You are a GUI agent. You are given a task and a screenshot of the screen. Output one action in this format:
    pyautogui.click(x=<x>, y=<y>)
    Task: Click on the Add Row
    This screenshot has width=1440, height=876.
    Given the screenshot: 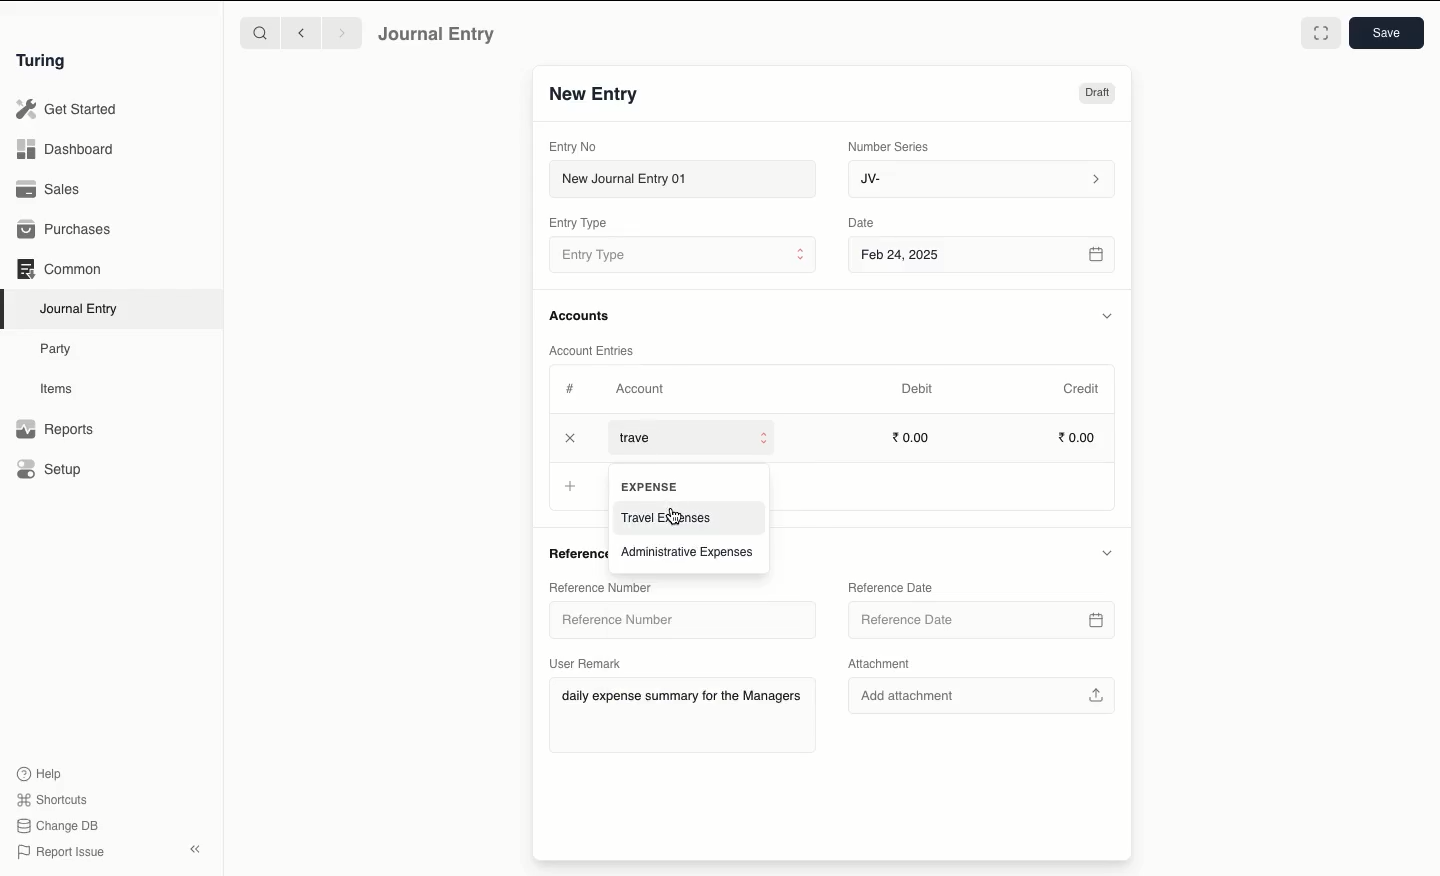 What is the action you would take?
    pyautogui.click(x=644, y=439)
    